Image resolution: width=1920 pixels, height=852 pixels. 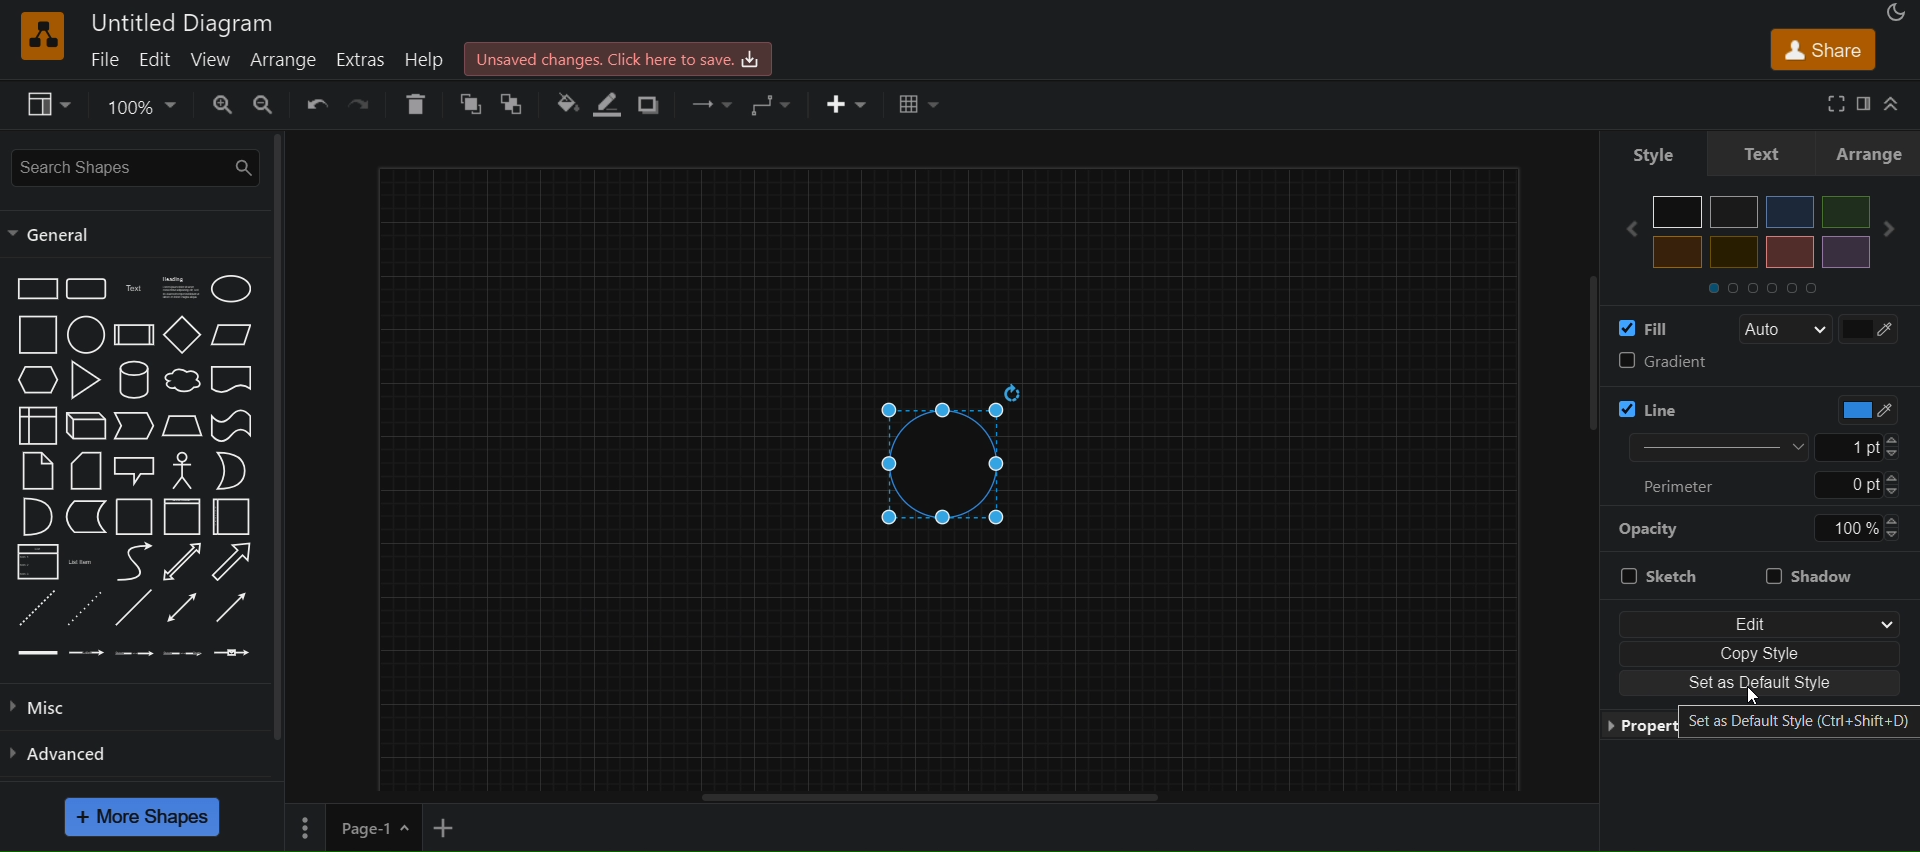 I want to click on callout, so click(x=137, y=470).